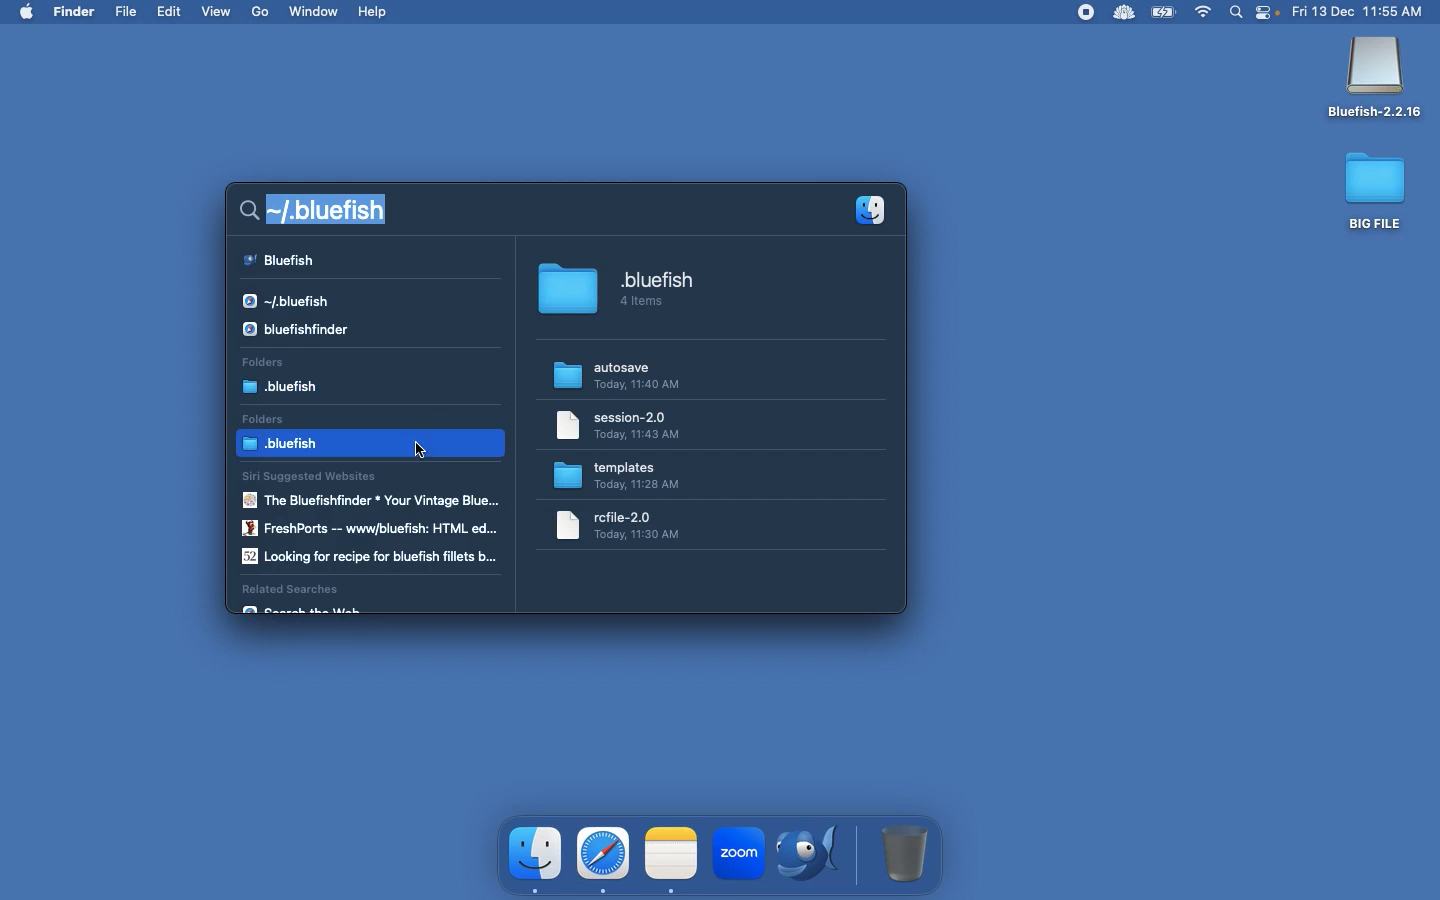  What do you see at coordinates (369, 418) in the screenshot?
I see `Folders` at bounding box center [369, 418].